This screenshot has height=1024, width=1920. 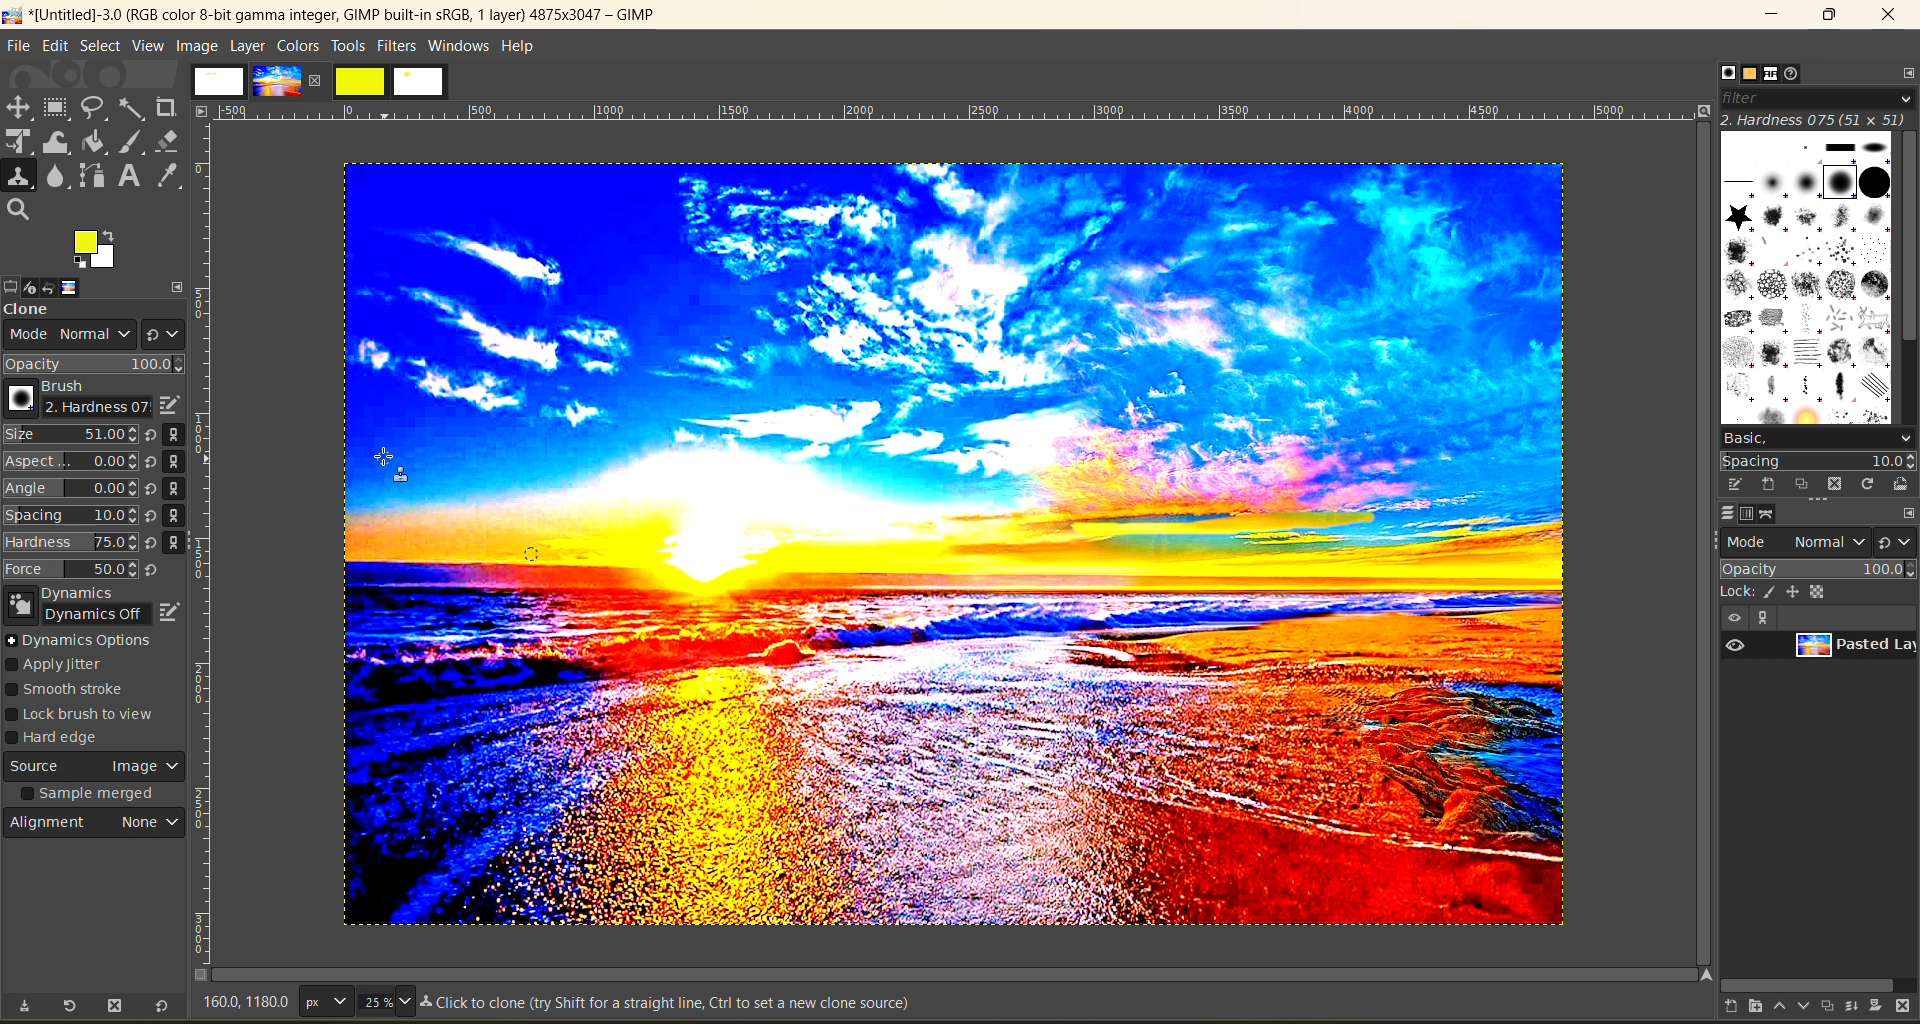 I want to click on move tool, so click(x=19, y=107).